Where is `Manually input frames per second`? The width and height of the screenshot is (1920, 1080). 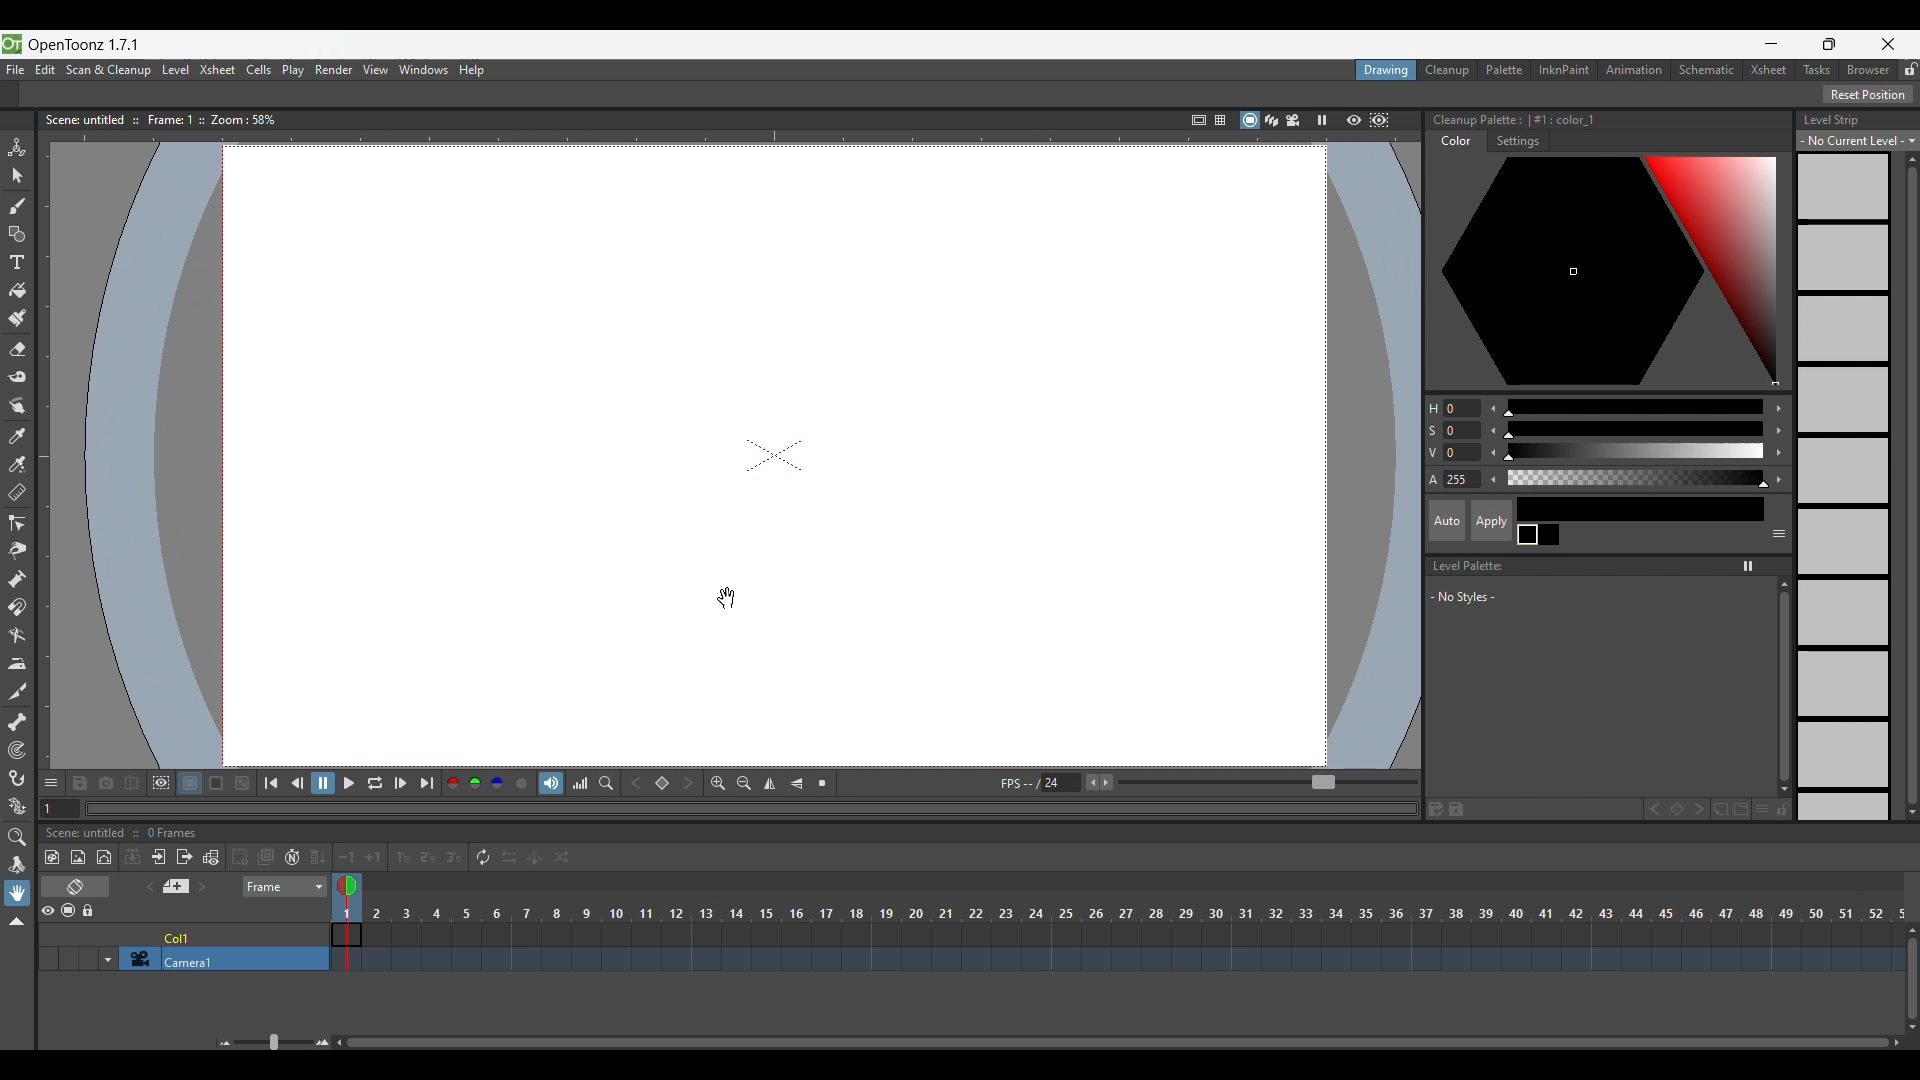
Manually input frames per second is located at coordinates (1041, 783).